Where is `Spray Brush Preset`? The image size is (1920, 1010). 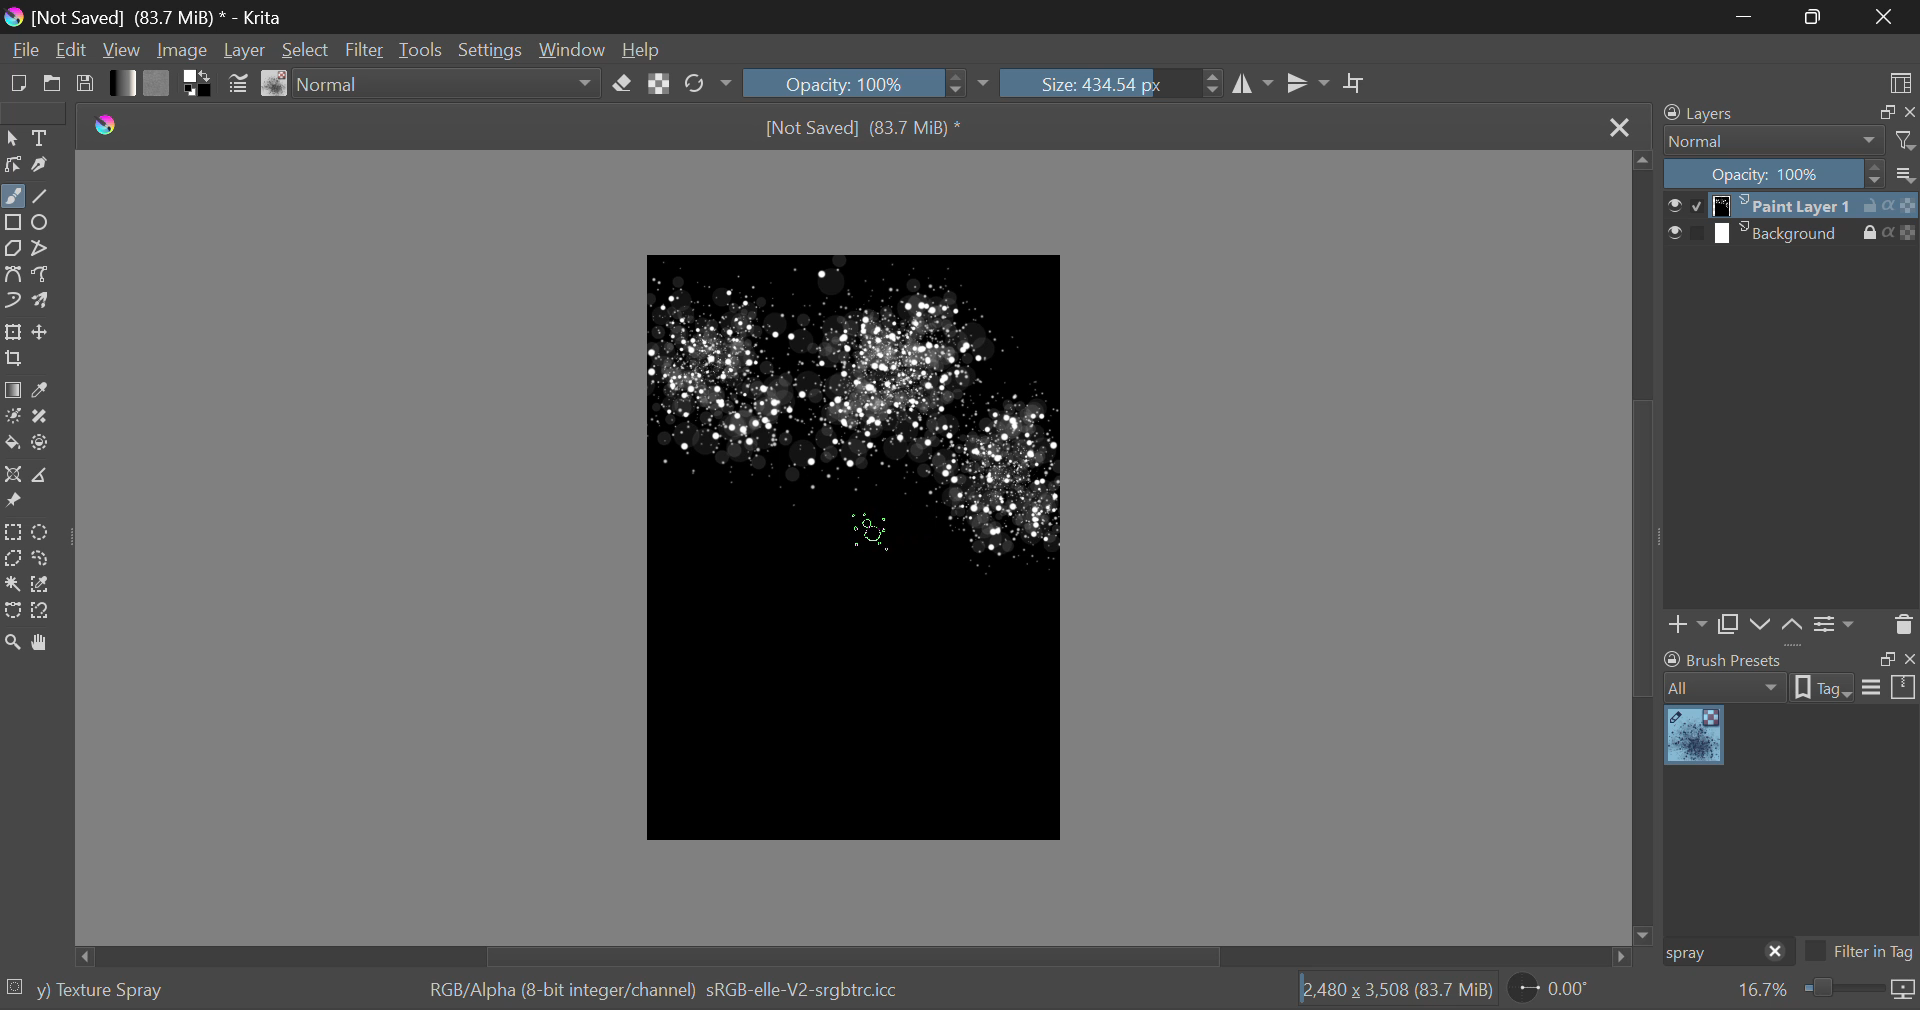
Spray Brush Preset is located at coordinates (1694, 737).